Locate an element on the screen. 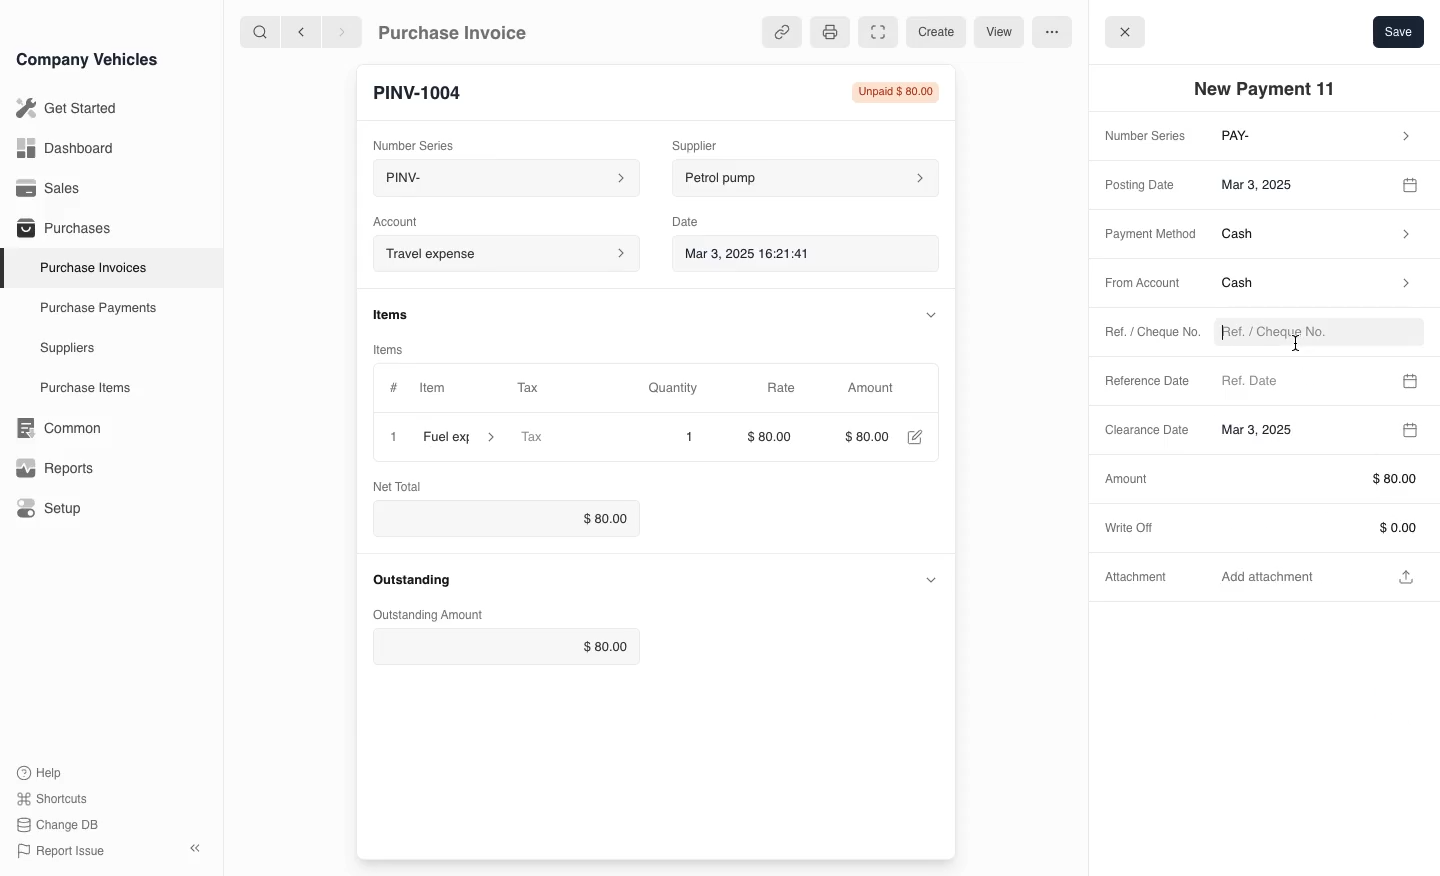 Image resolution: width=1440 pixels, height=876 pixels. Clearance Date is located at coordinates (1291, 431).